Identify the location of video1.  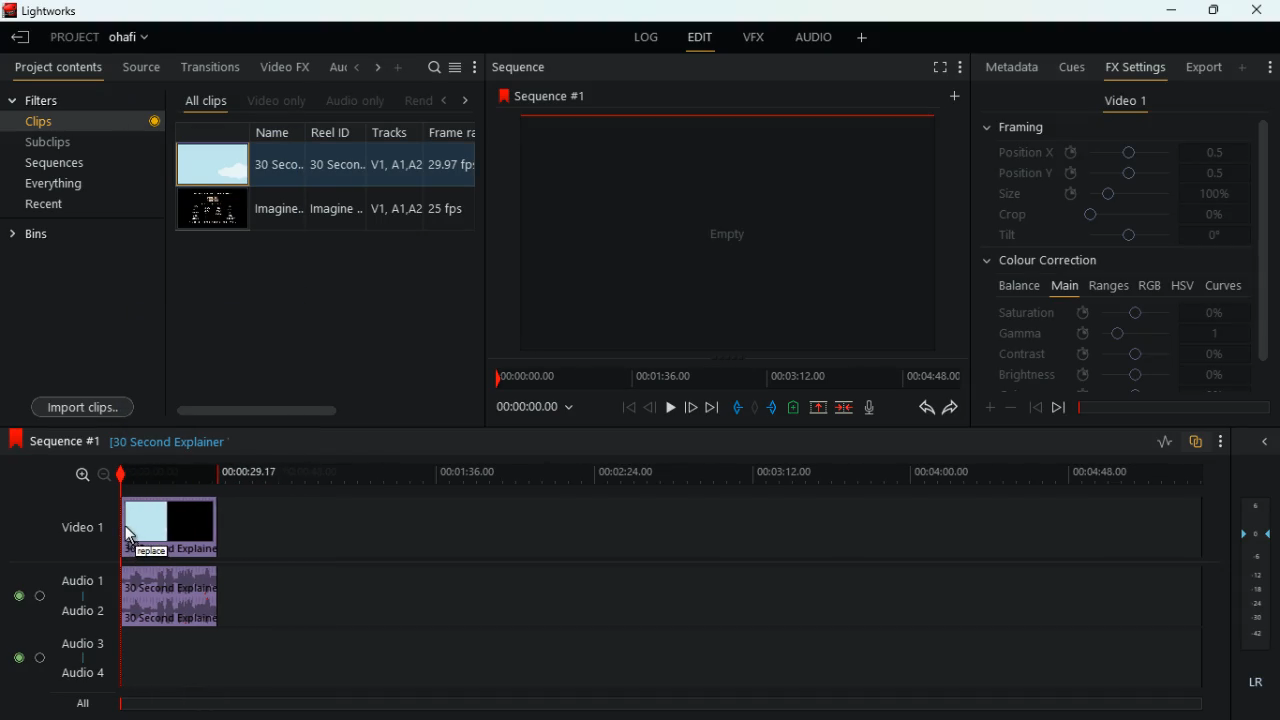
(78, 527).